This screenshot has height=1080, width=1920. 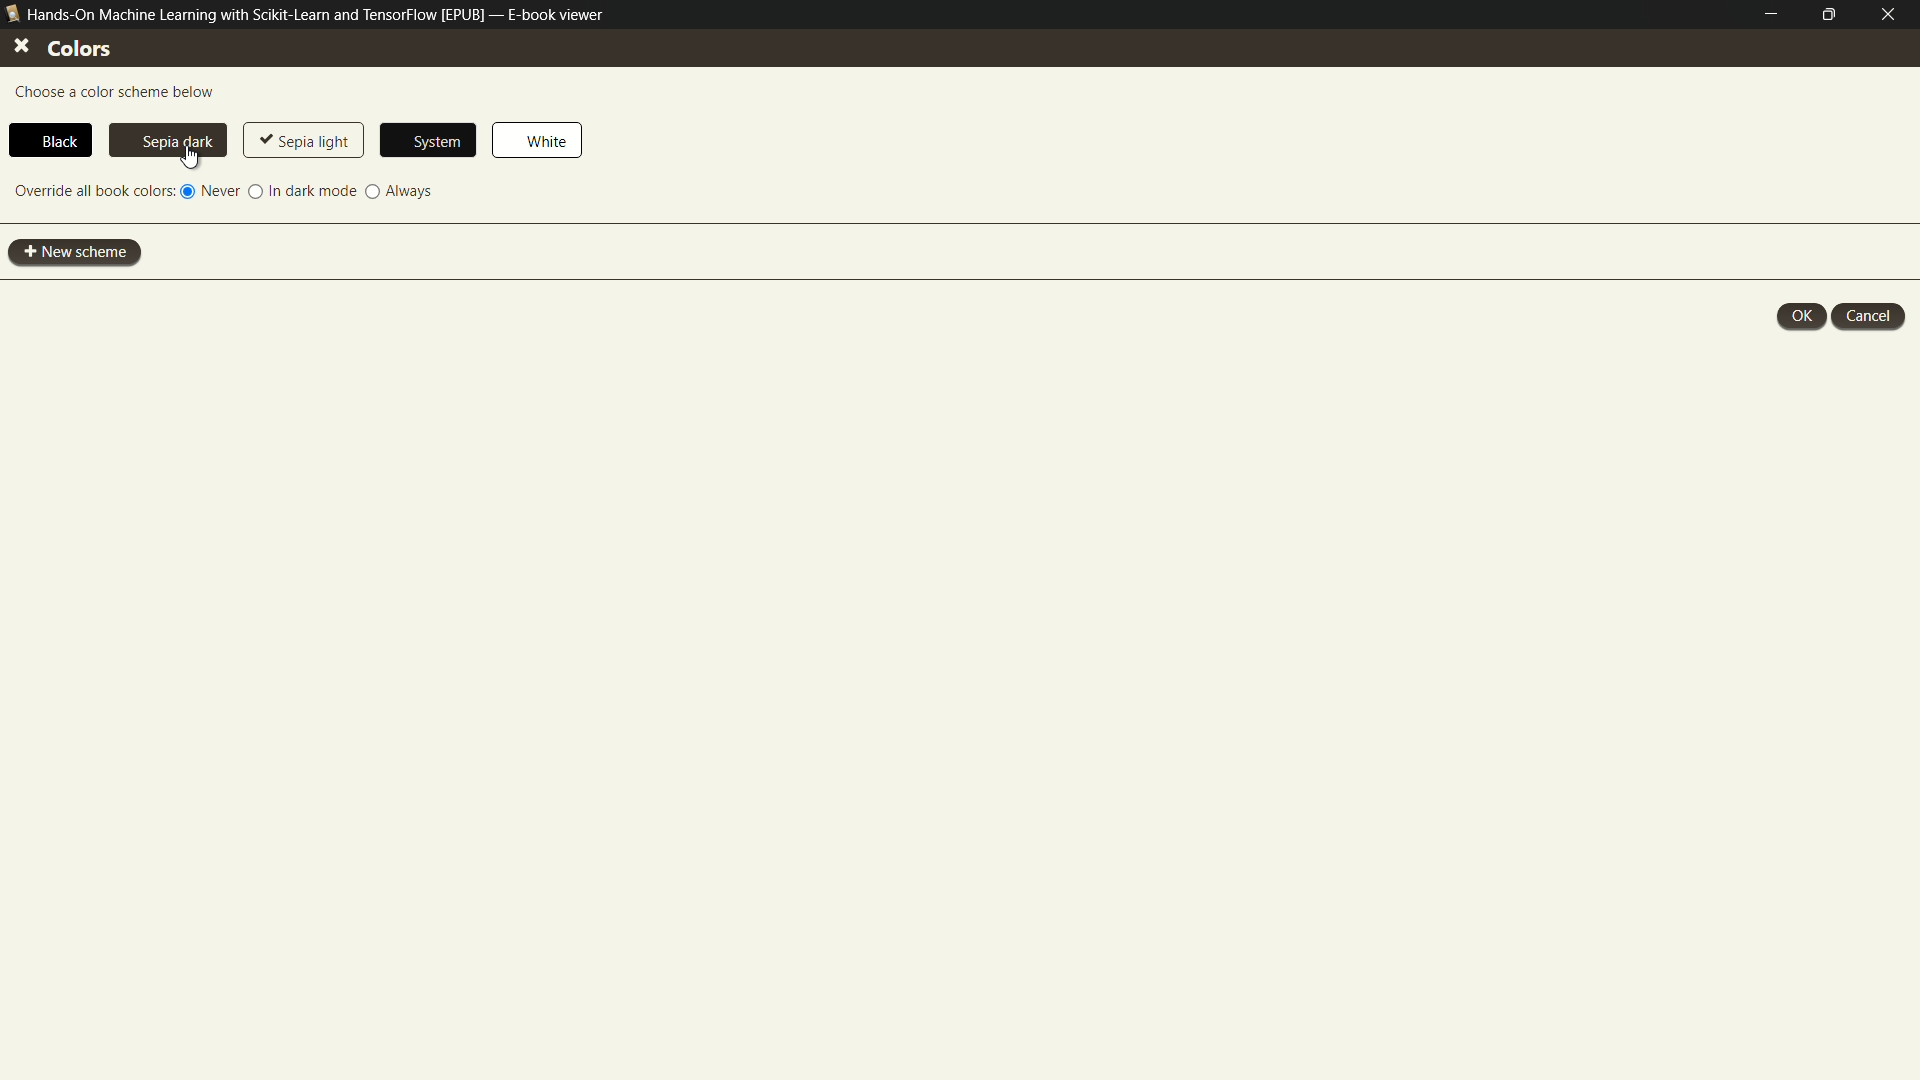 What do you see at coordinates (427, 140) in the screenshot?
I see `system` at bounding box center [427, 140].